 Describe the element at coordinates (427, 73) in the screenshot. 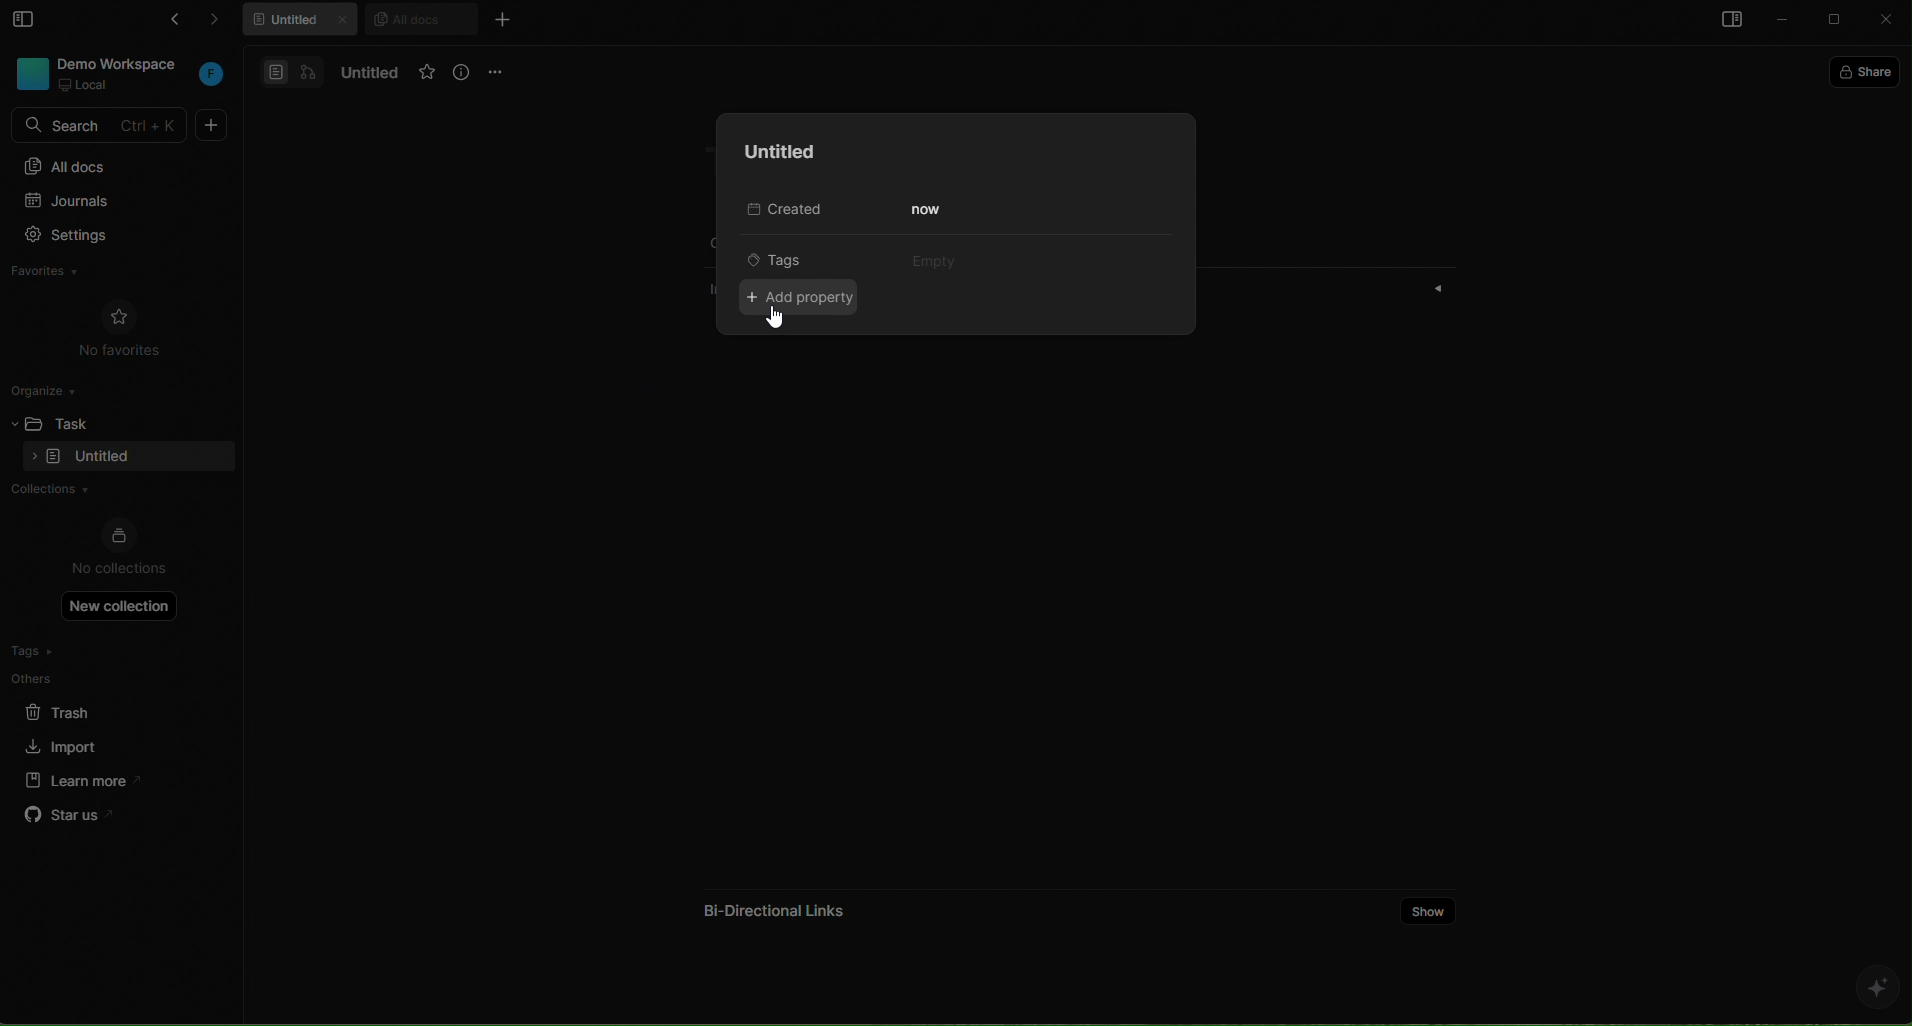

I see `favorites` at that location.